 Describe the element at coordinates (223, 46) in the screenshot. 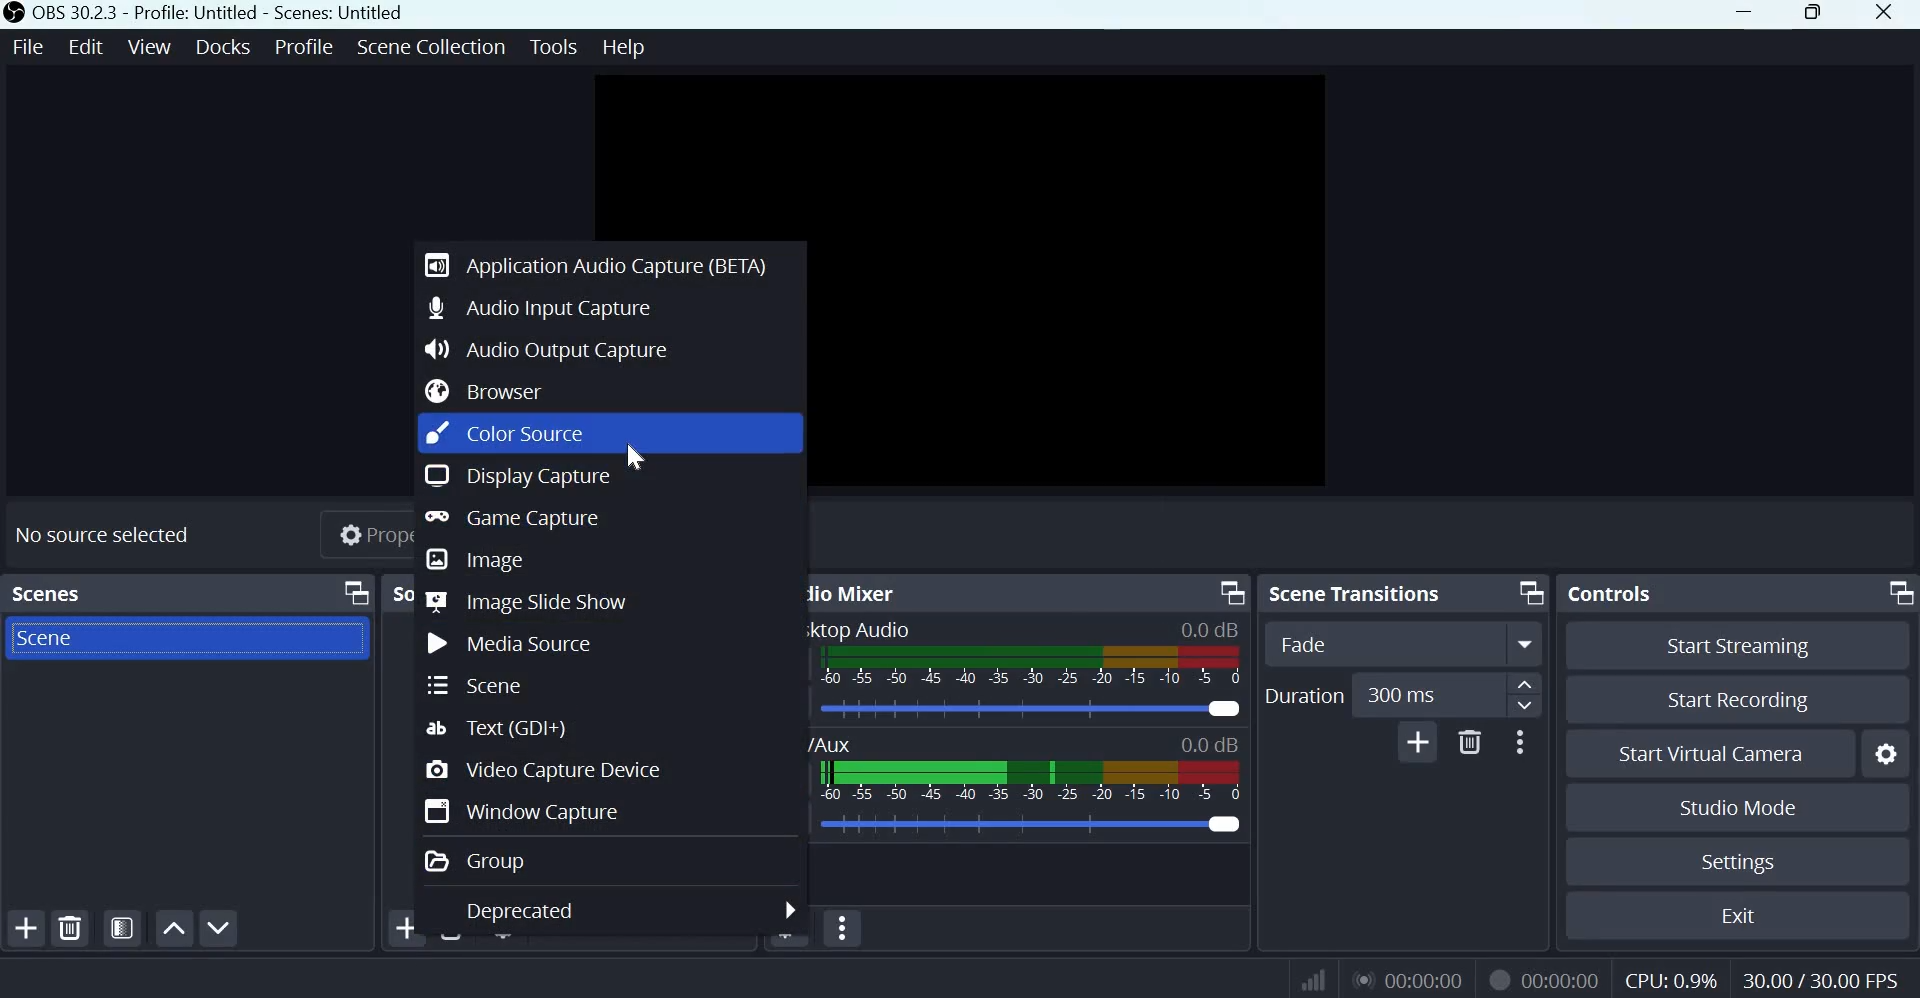

I see `Docks` at that location.